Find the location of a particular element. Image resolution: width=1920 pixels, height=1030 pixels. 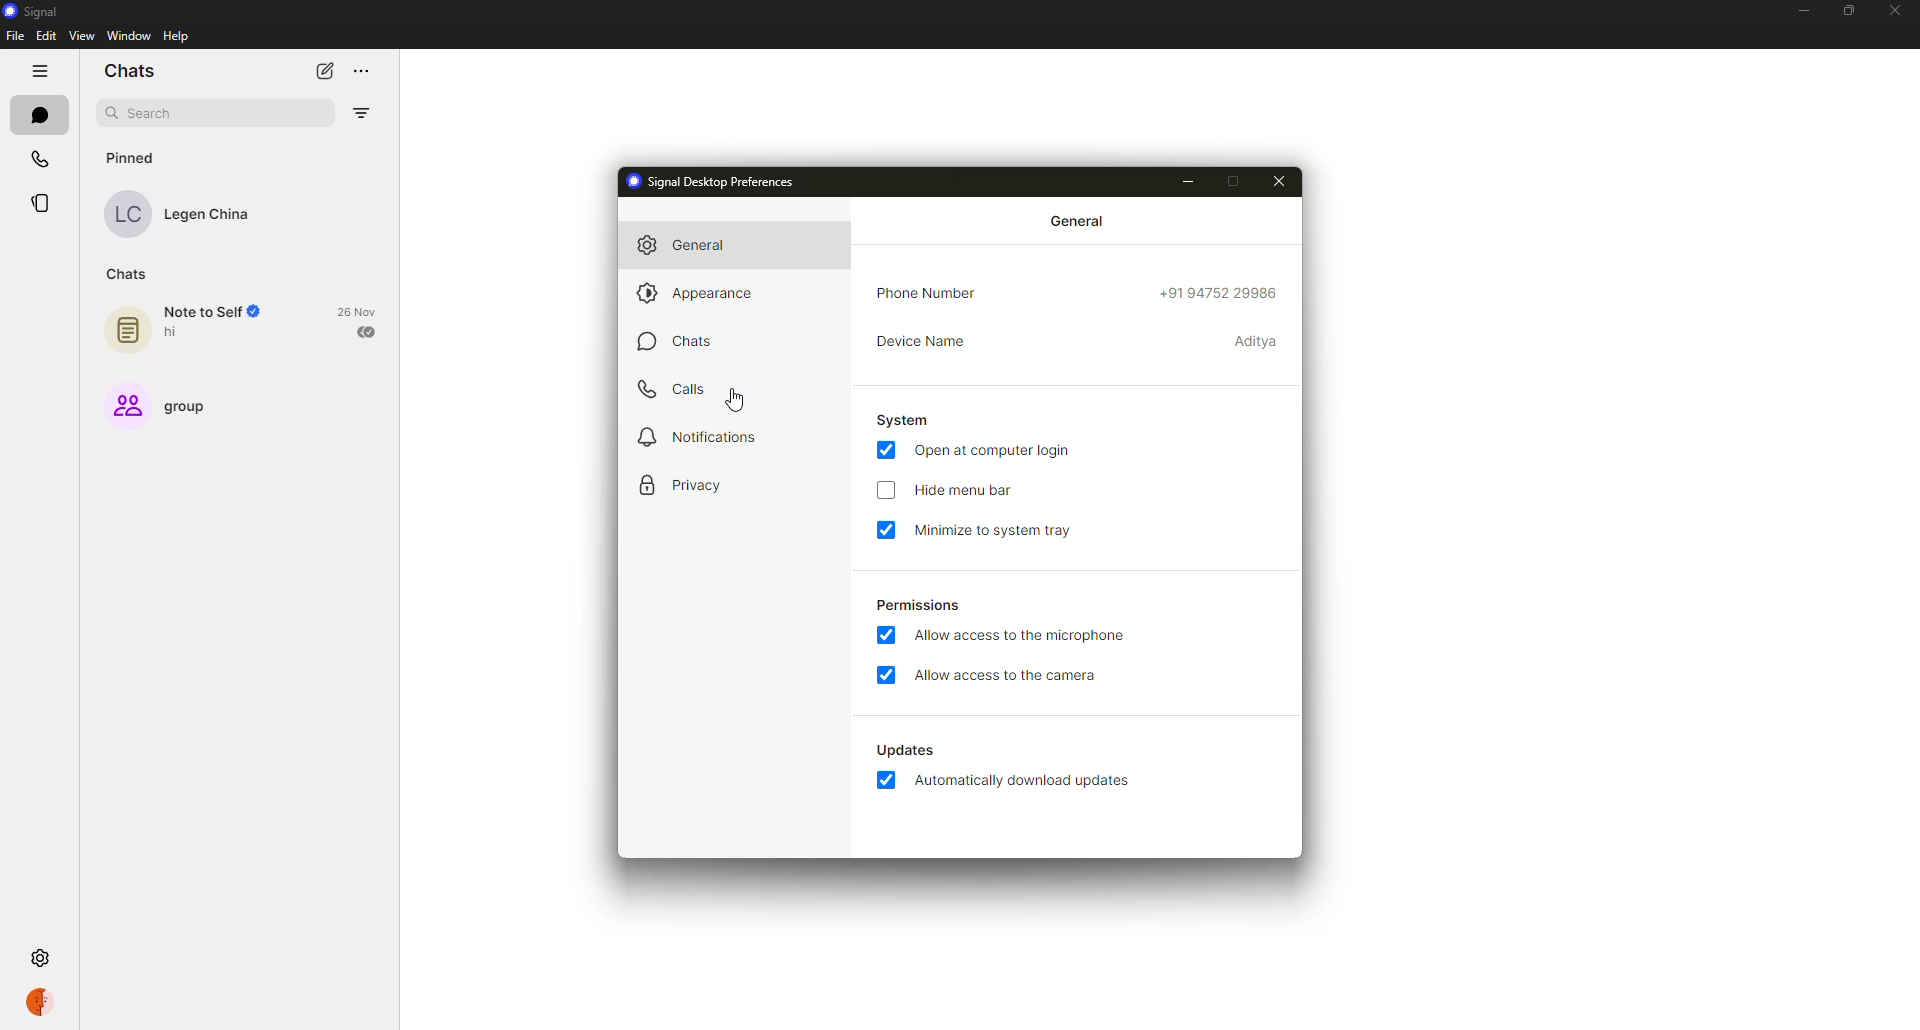

general is located at coordinates (1080, 219).